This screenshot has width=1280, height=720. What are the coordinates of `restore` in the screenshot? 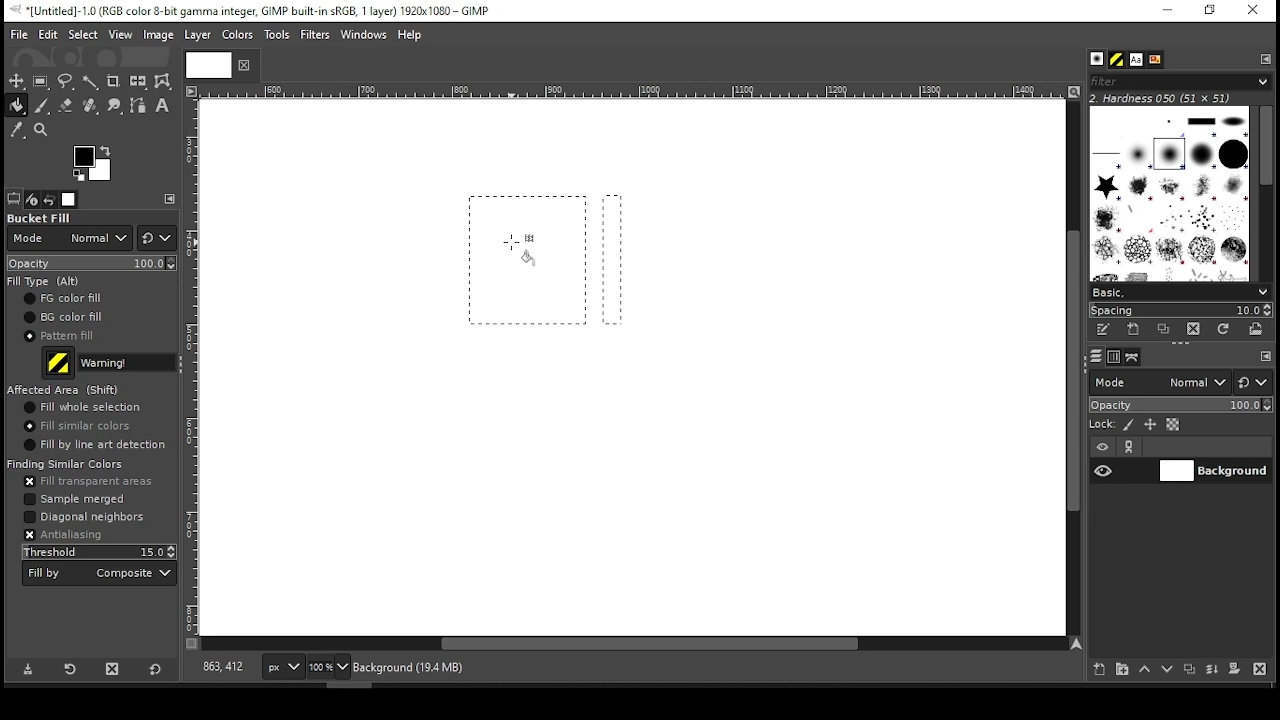 It's located at (1212, 11).